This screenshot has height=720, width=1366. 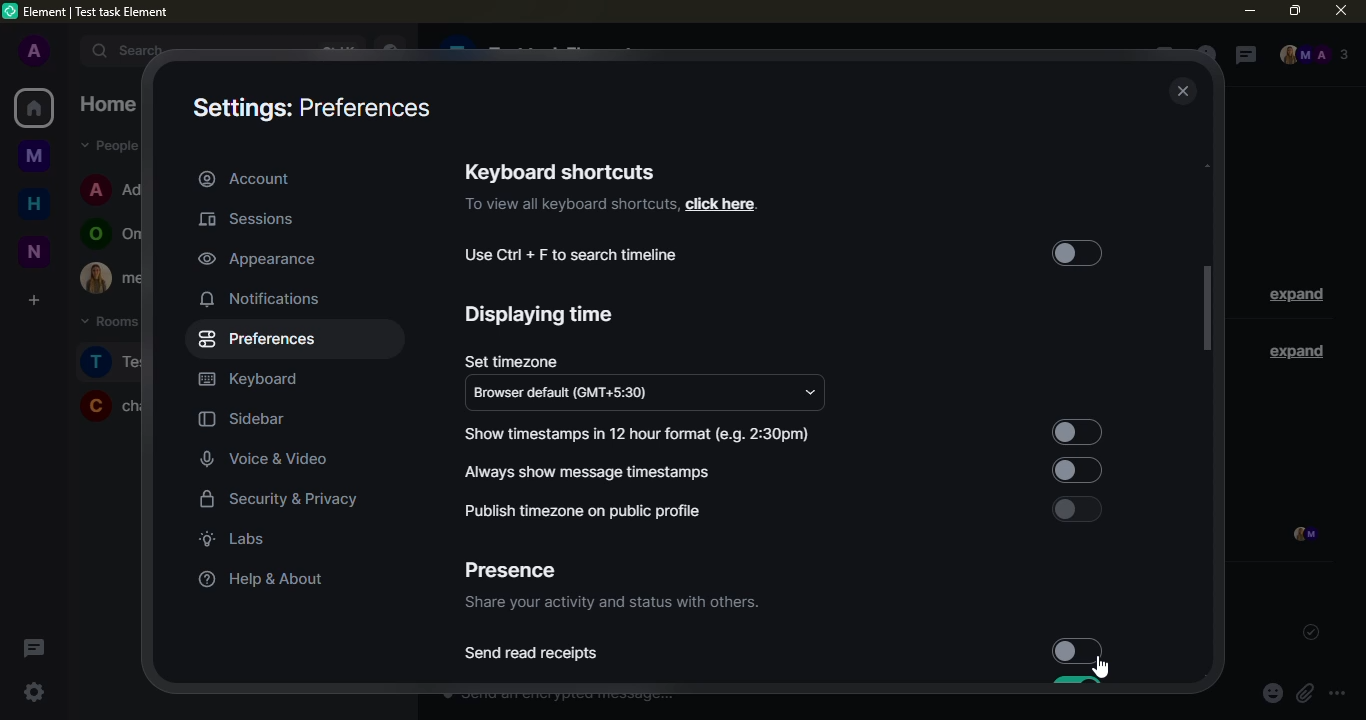 What do you see at coordinates (1076, 649) in the screenshot?
I see `read receipt disabled` at bounding box center [1076, 649].